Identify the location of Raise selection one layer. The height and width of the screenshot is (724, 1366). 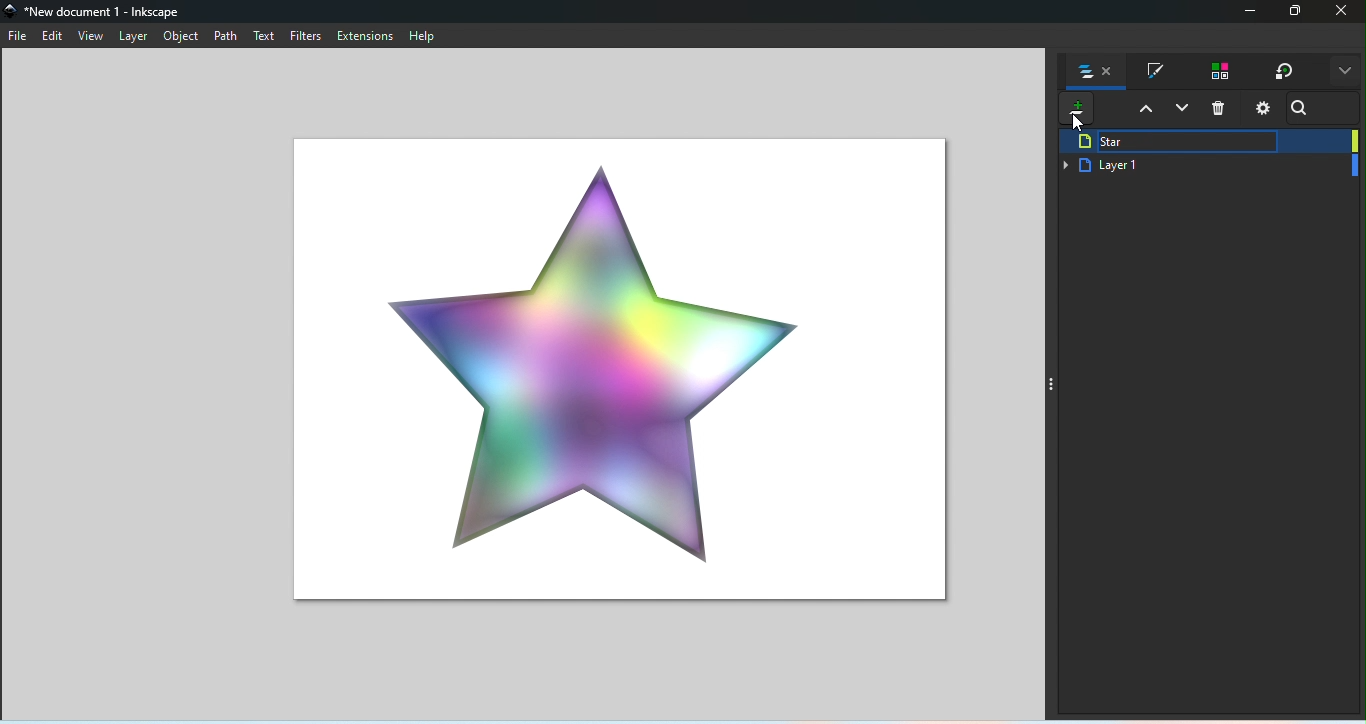
(1140, 112).